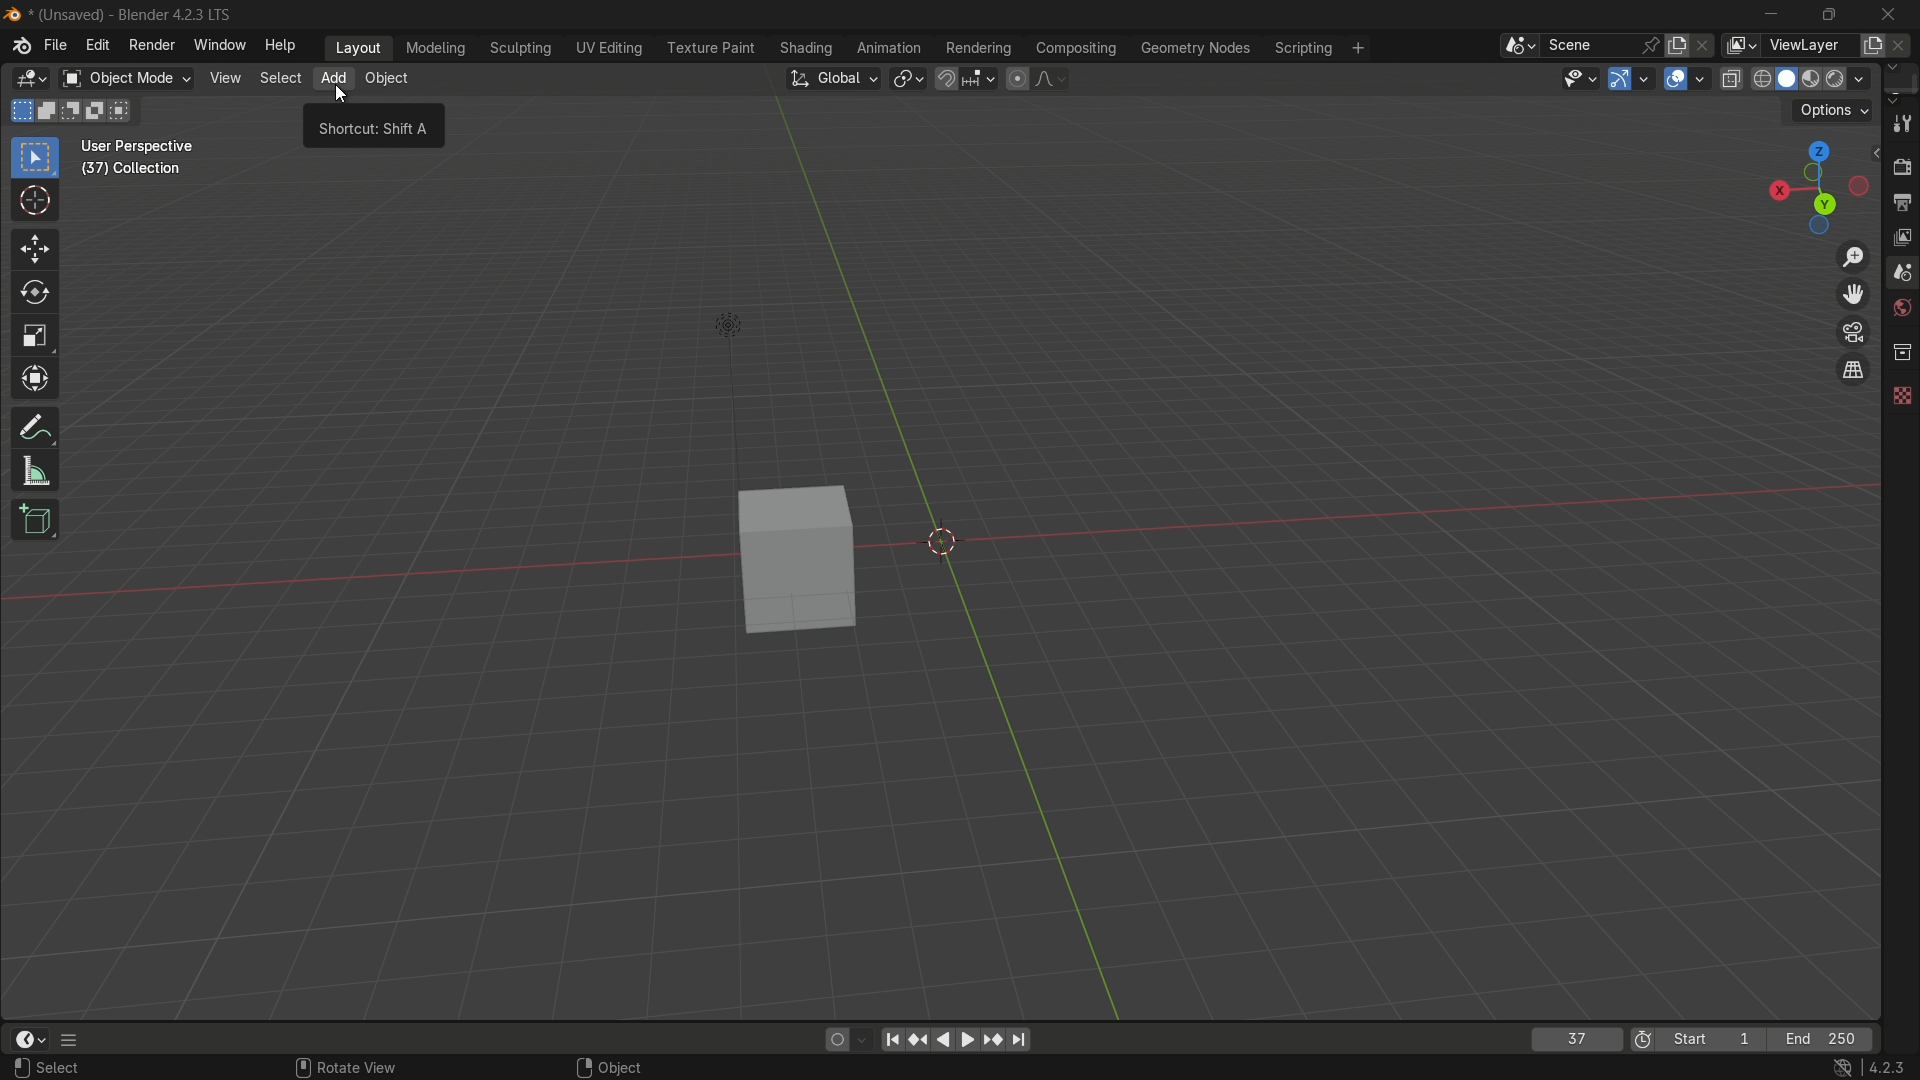 Image resolution: width=1920 pixels, height=1080 pixels. I want to click on select box, so click(35, 157).